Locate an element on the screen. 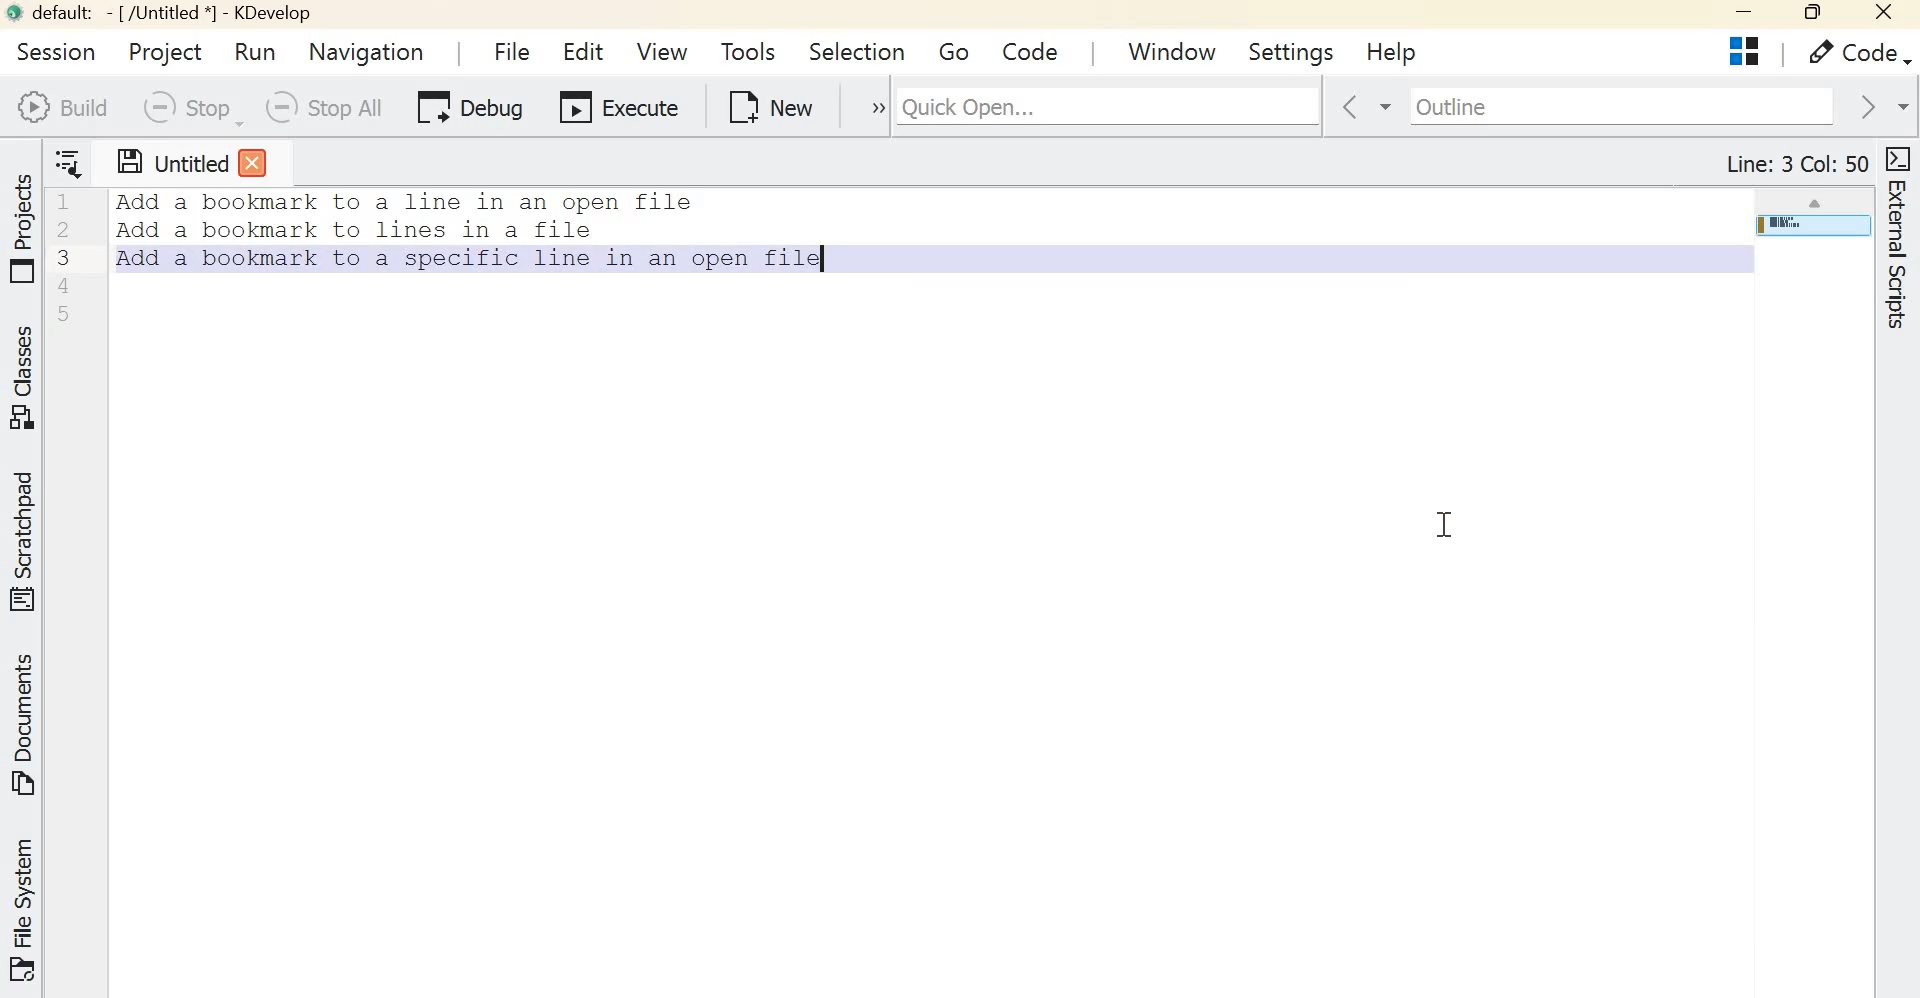 The height and width of the screenshot is (998, 1920). Help is located at coordinates (1393, 52).